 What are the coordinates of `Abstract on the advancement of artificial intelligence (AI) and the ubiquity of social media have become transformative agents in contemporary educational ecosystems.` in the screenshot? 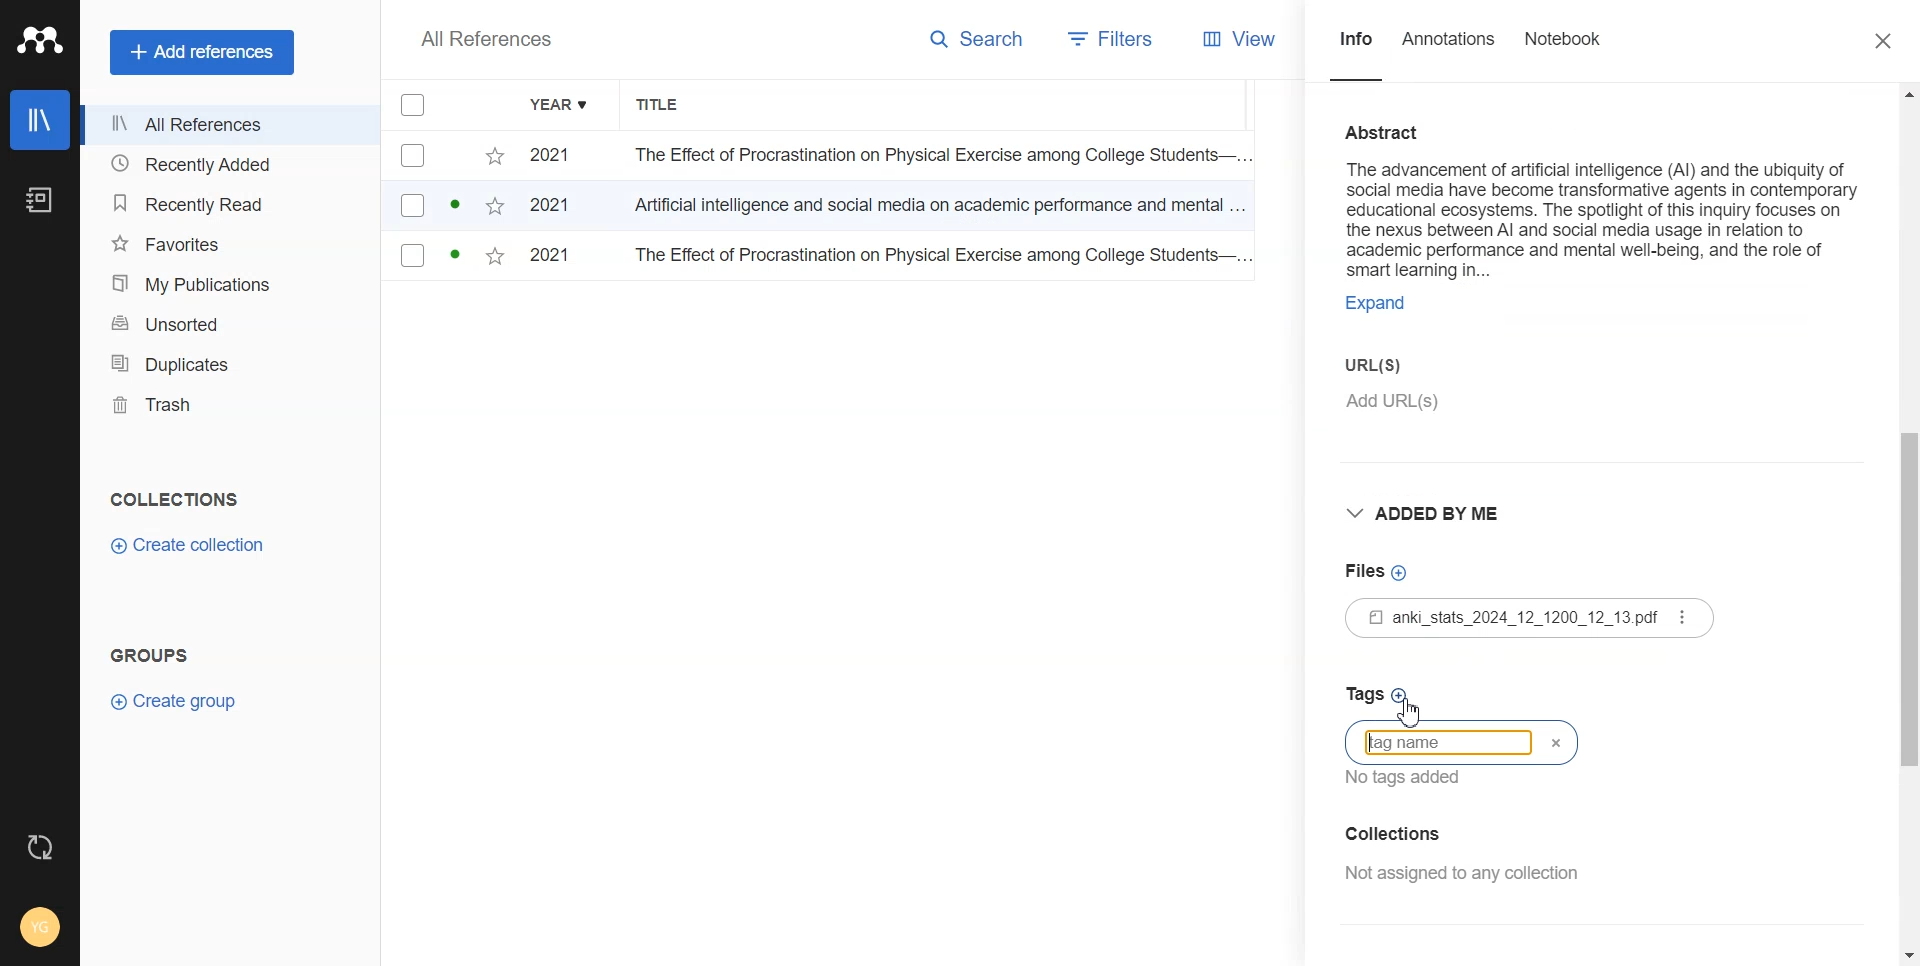 It's located at (1602, 194).